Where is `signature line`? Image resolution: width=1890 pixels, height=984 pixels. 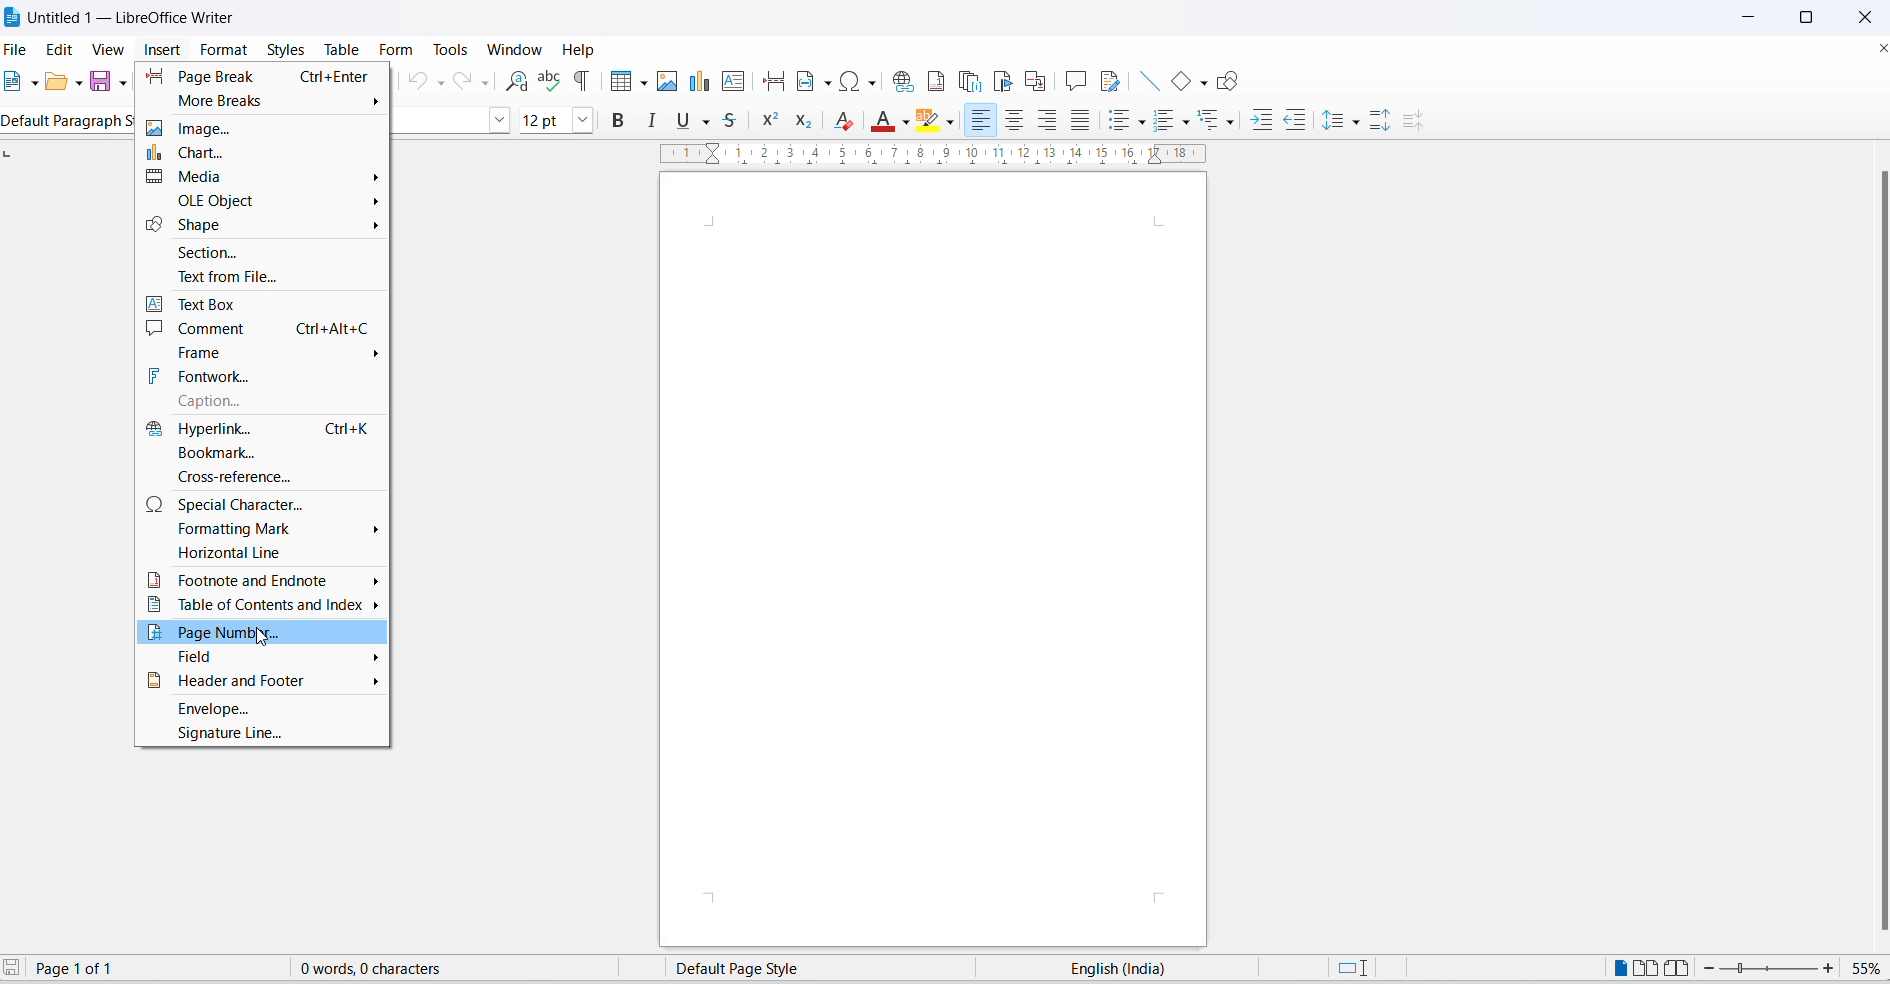
signature line is located at coordinates (261, 737).